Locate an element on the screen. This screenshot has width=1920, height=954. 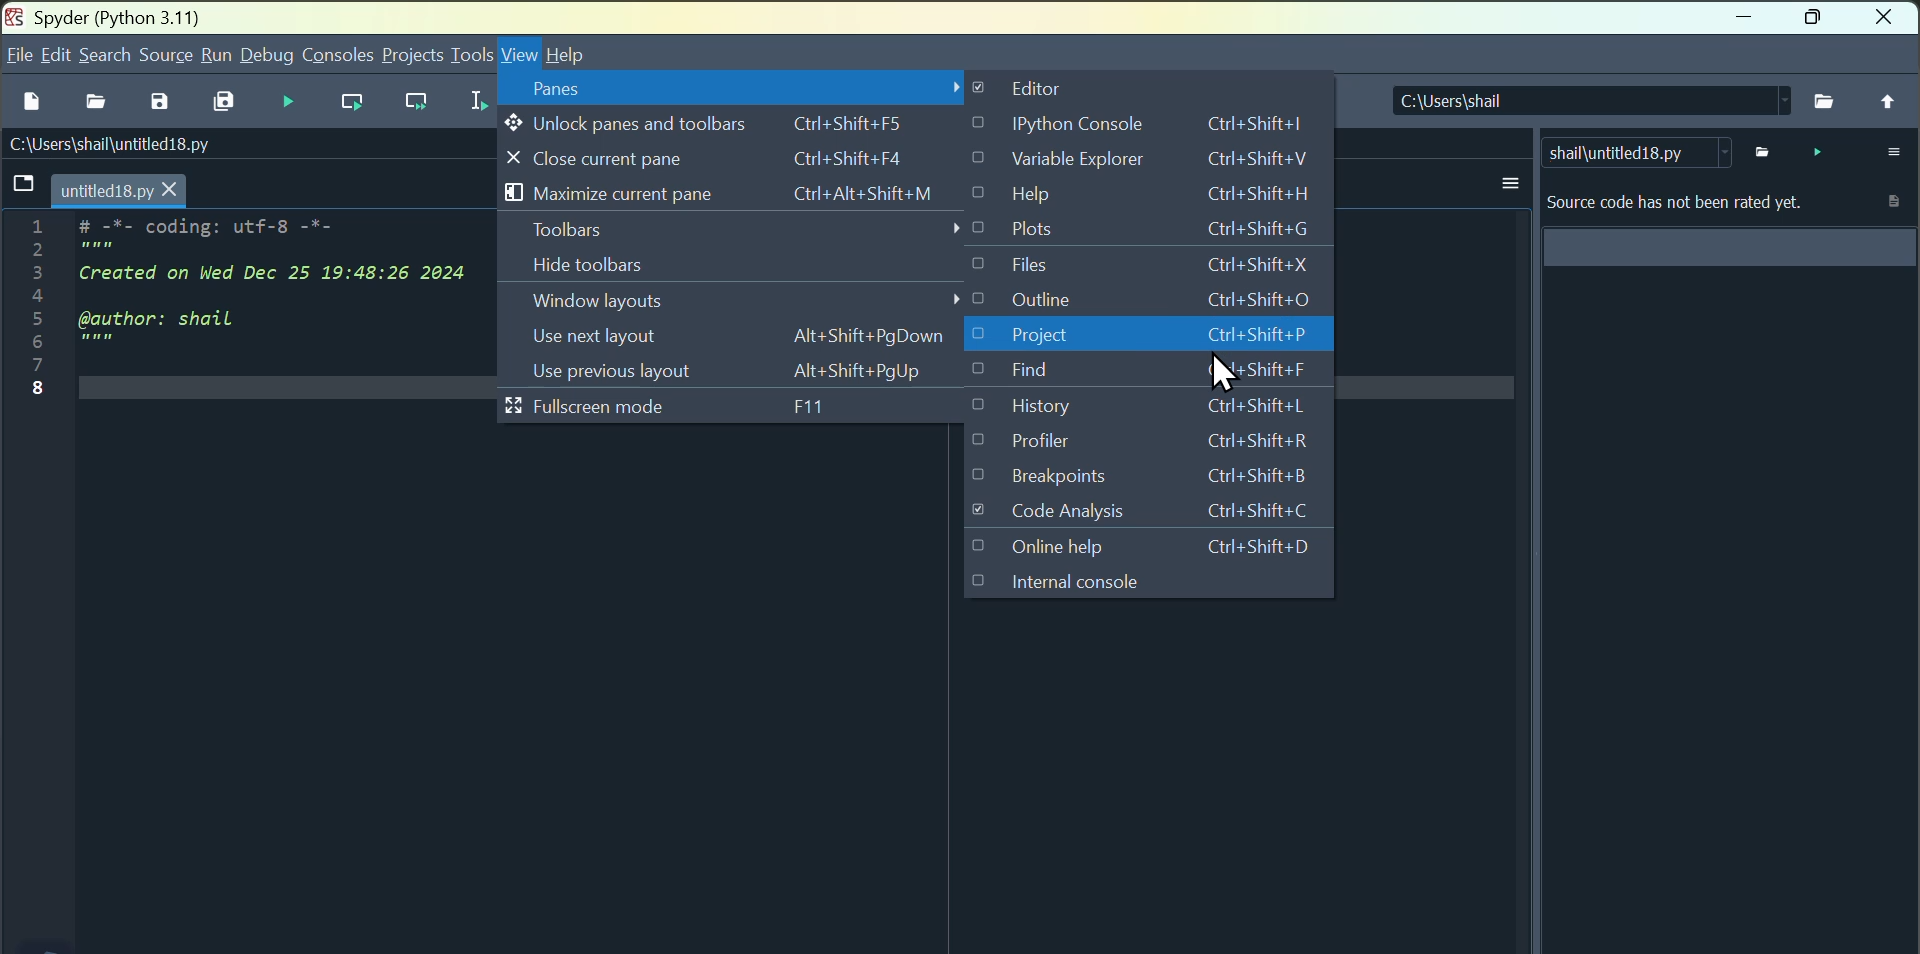
Use next layout is located at coordinates (735, 335).